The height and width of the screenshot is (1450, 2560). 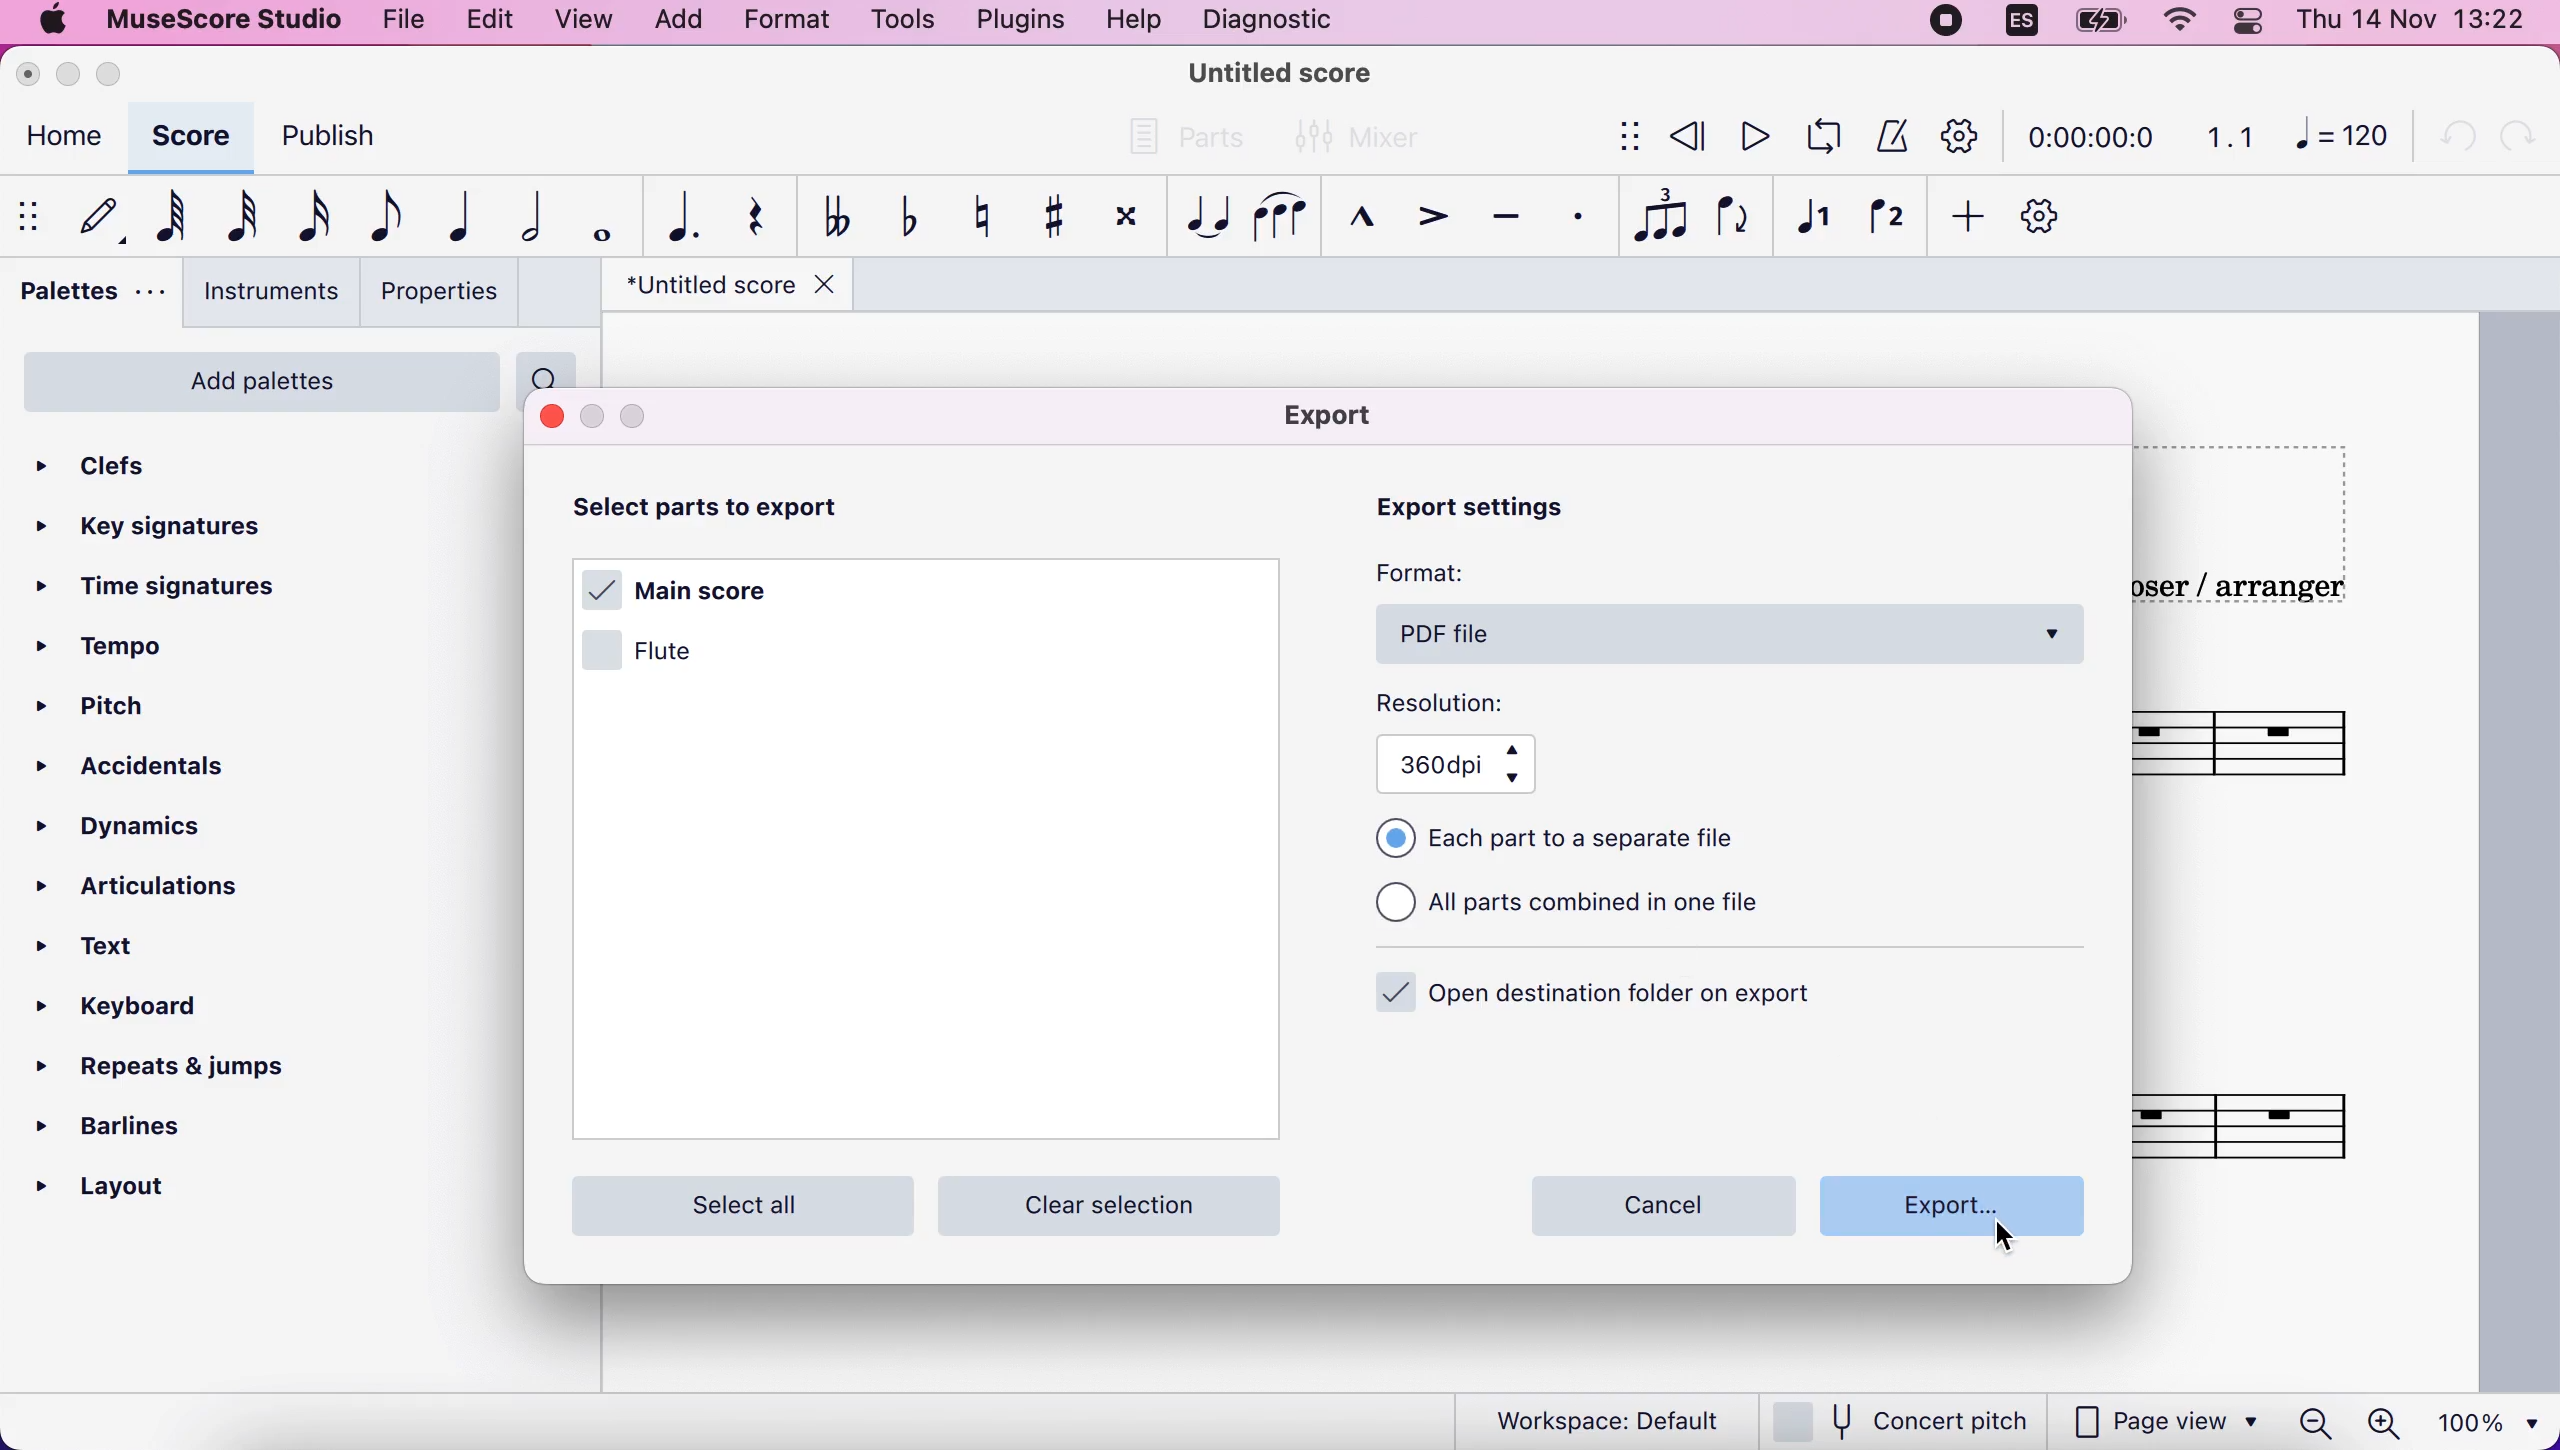 I want to click on 1.1, so click(x=2227, y=139).